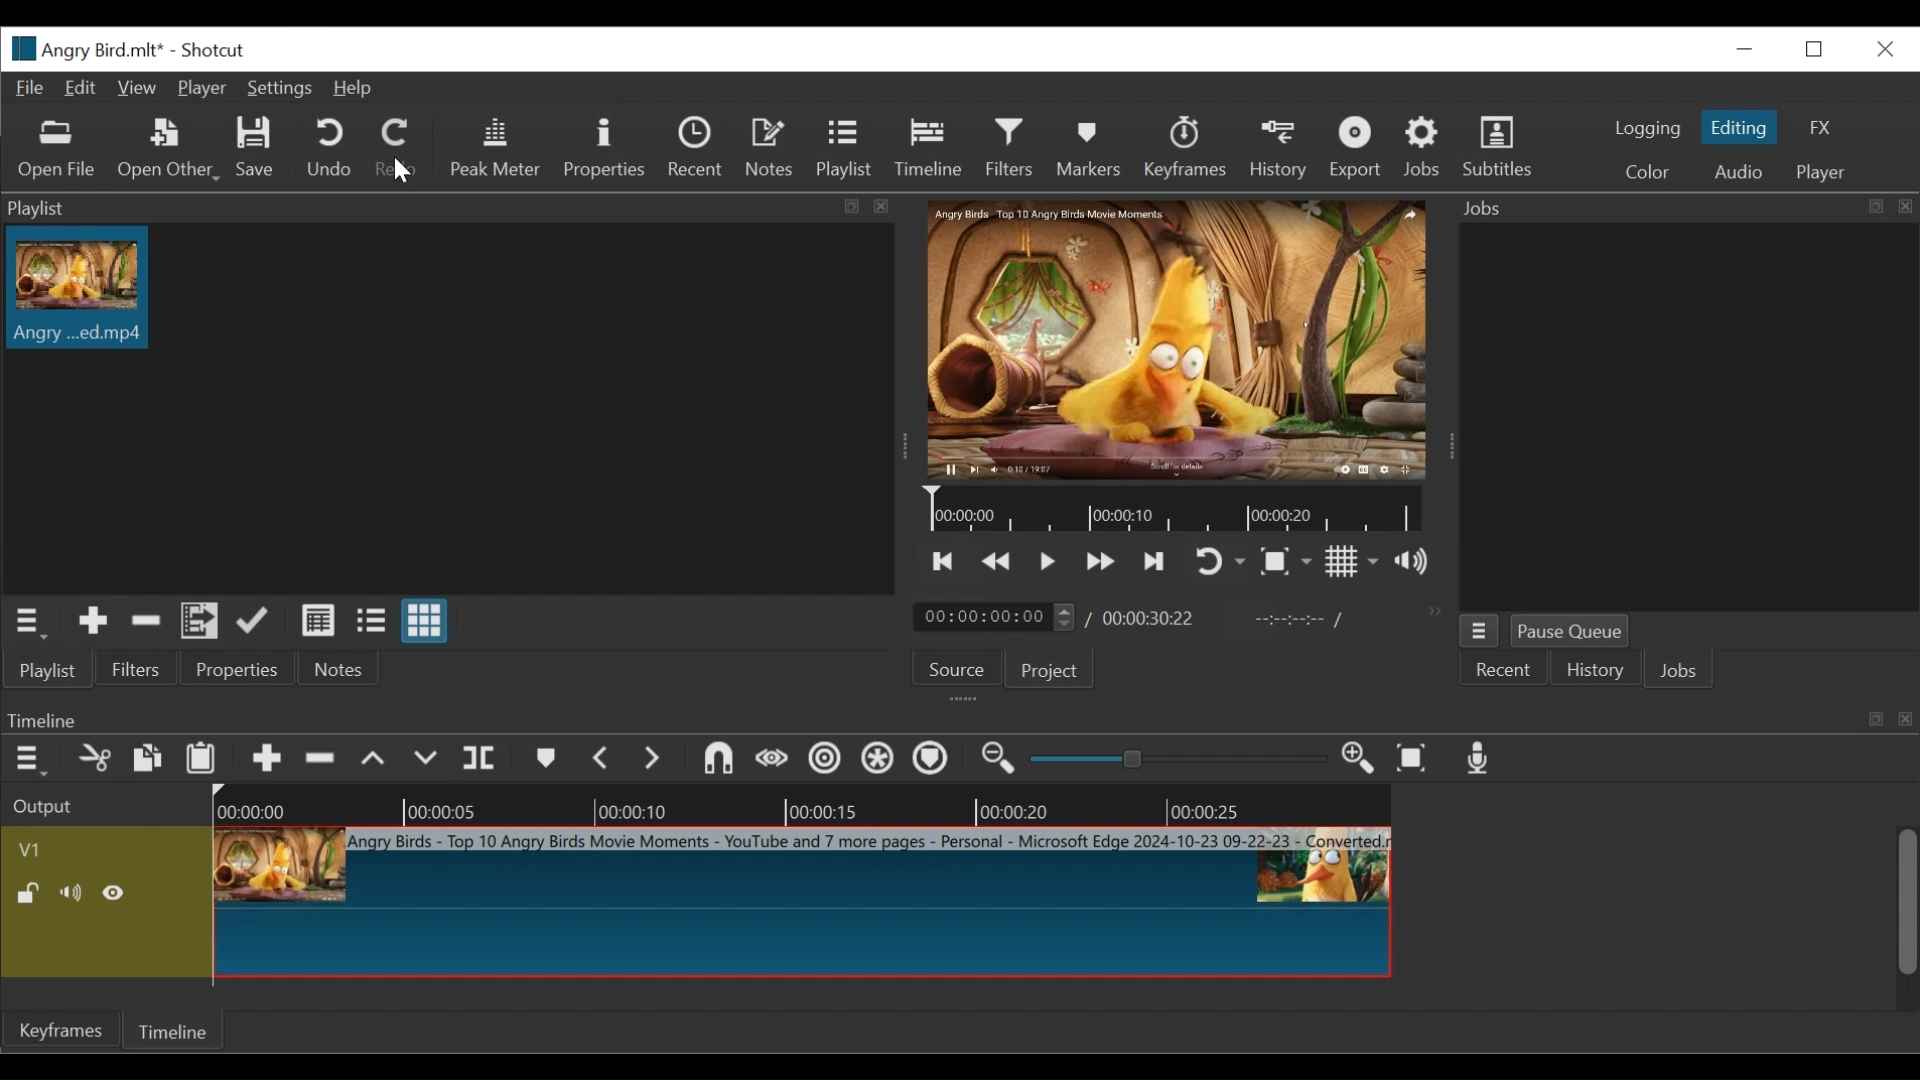 This screenshot has height=1080, width=1920. What do you see at coordinates (1220, 563) in the screenshot?
I see `Toggle player looping` at bounding box center [1220, 563].